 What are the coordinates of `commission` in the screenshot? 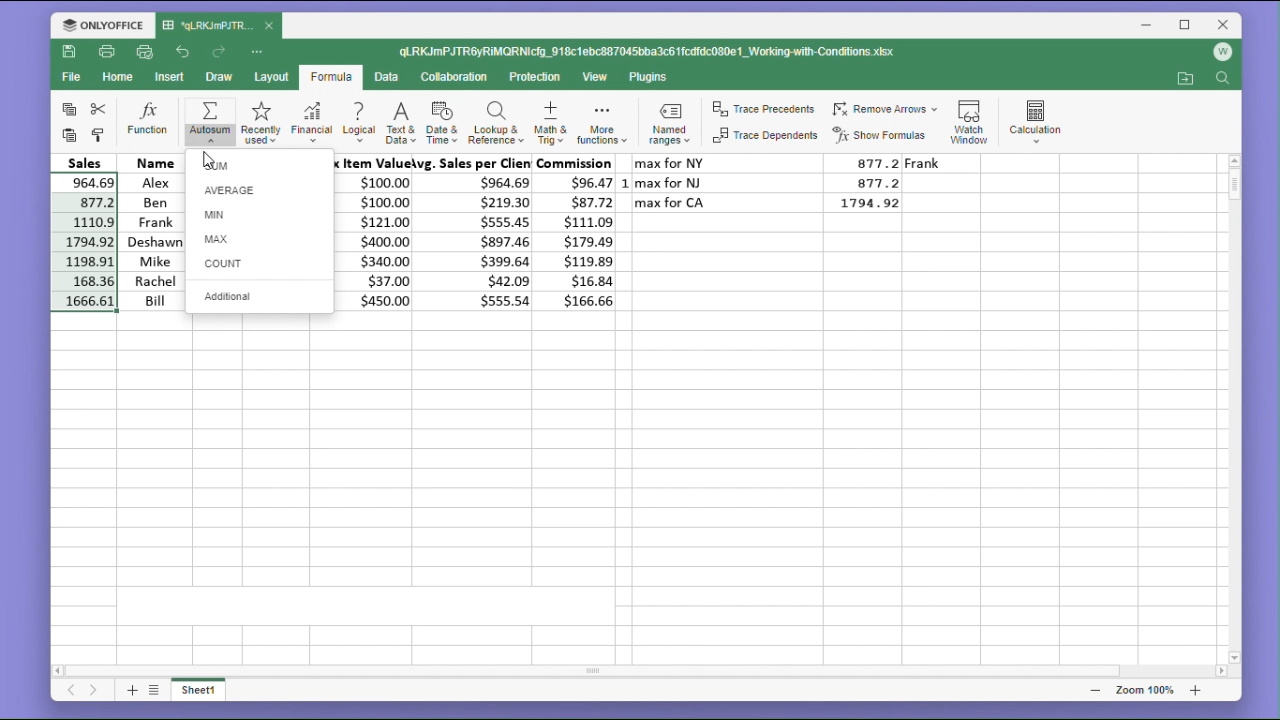 It's located at (580, 233).